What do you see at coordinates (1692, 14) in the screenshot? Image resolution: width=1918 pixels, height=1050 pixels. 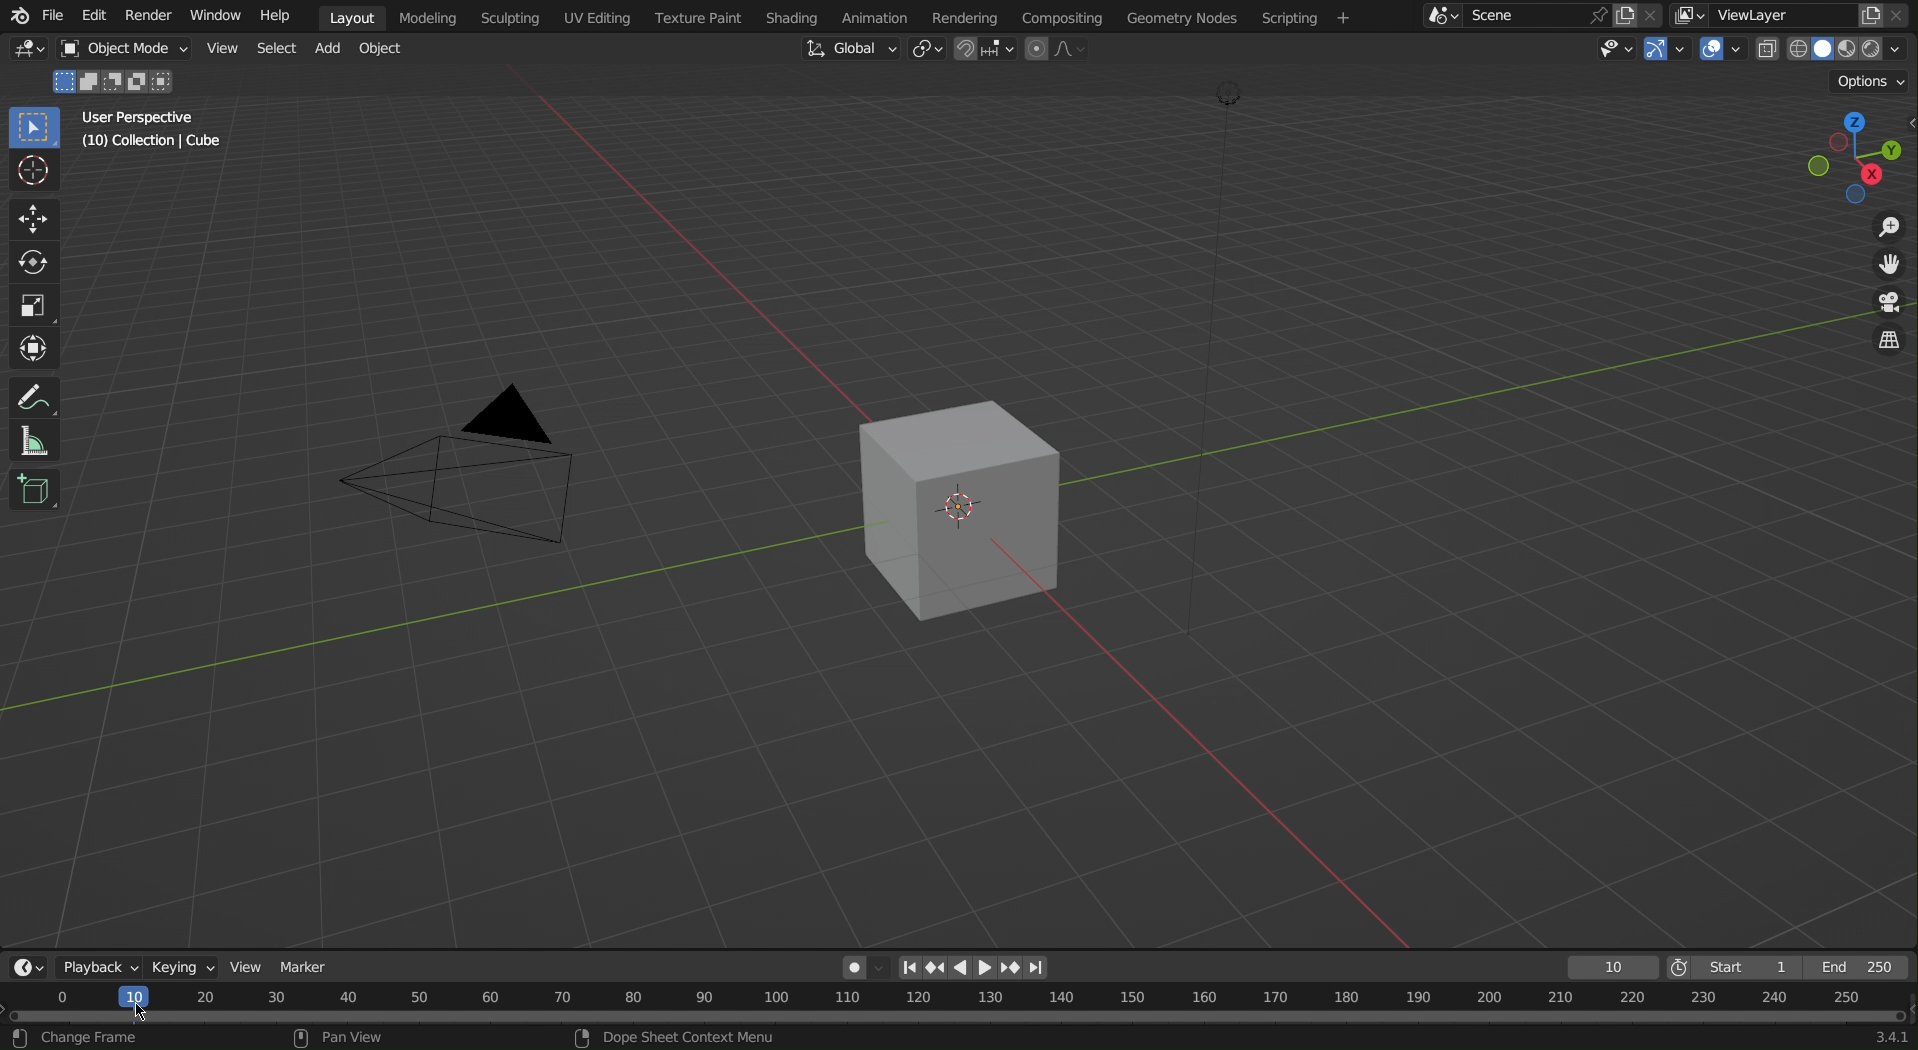 I see `More ViewLayer` at bounding box center [1692, 14].